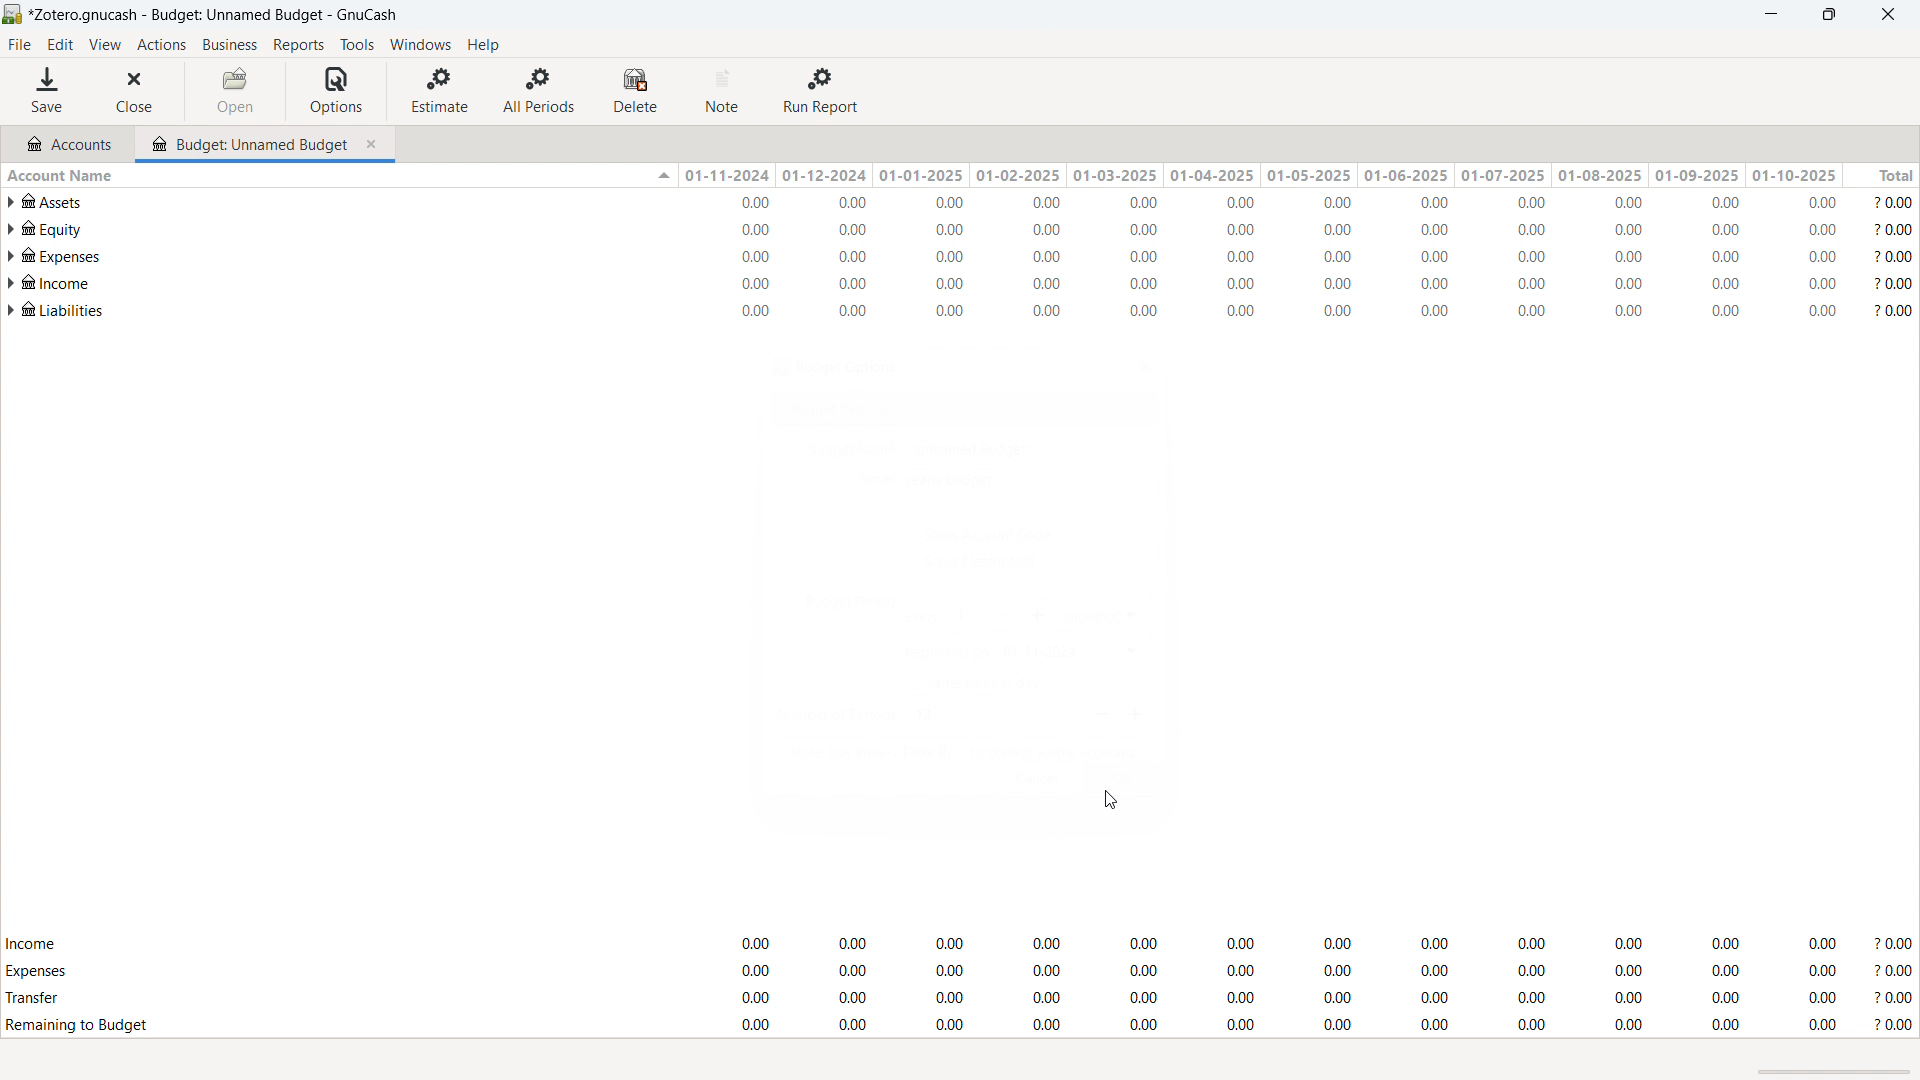  Describe the element at coordinates (1699, 175) in the screenshot. I see `01-09-2025` at that location.